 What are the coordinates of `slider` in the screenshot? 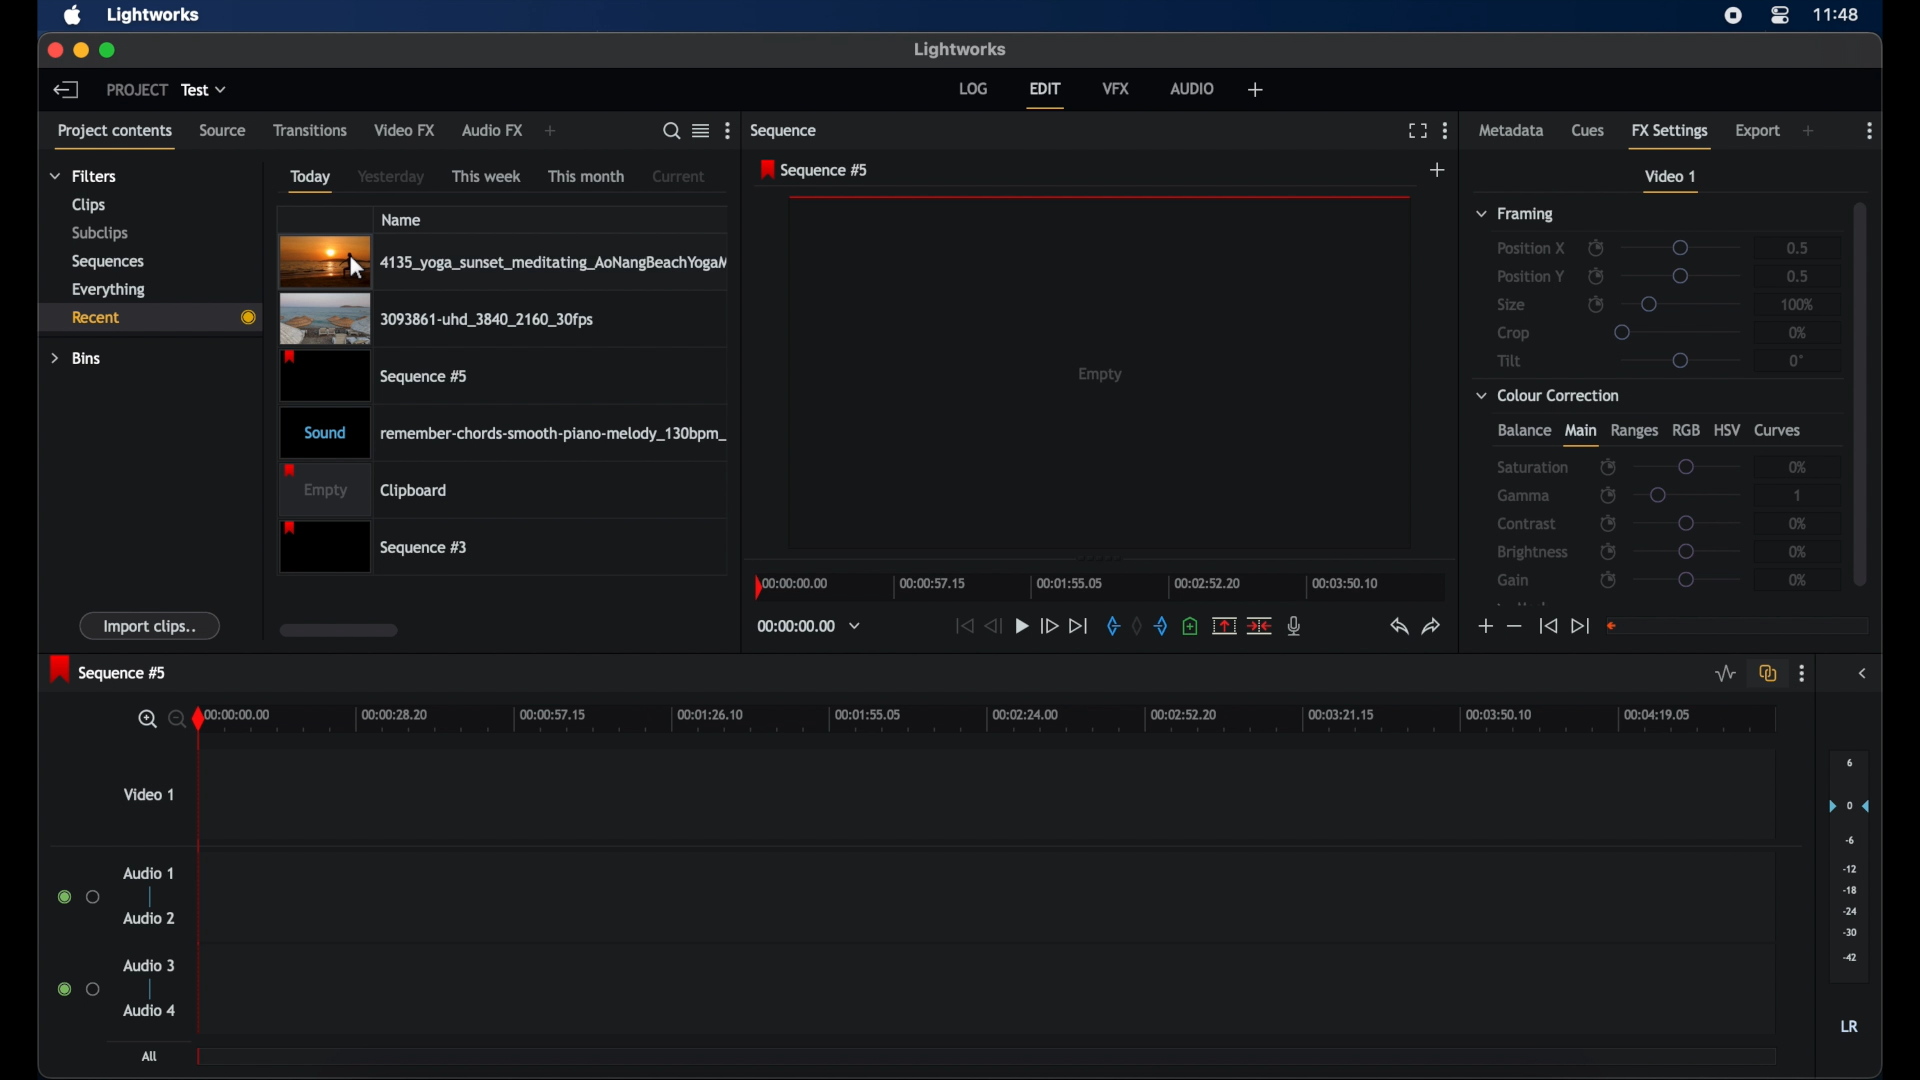 It's located at (1693, 495).